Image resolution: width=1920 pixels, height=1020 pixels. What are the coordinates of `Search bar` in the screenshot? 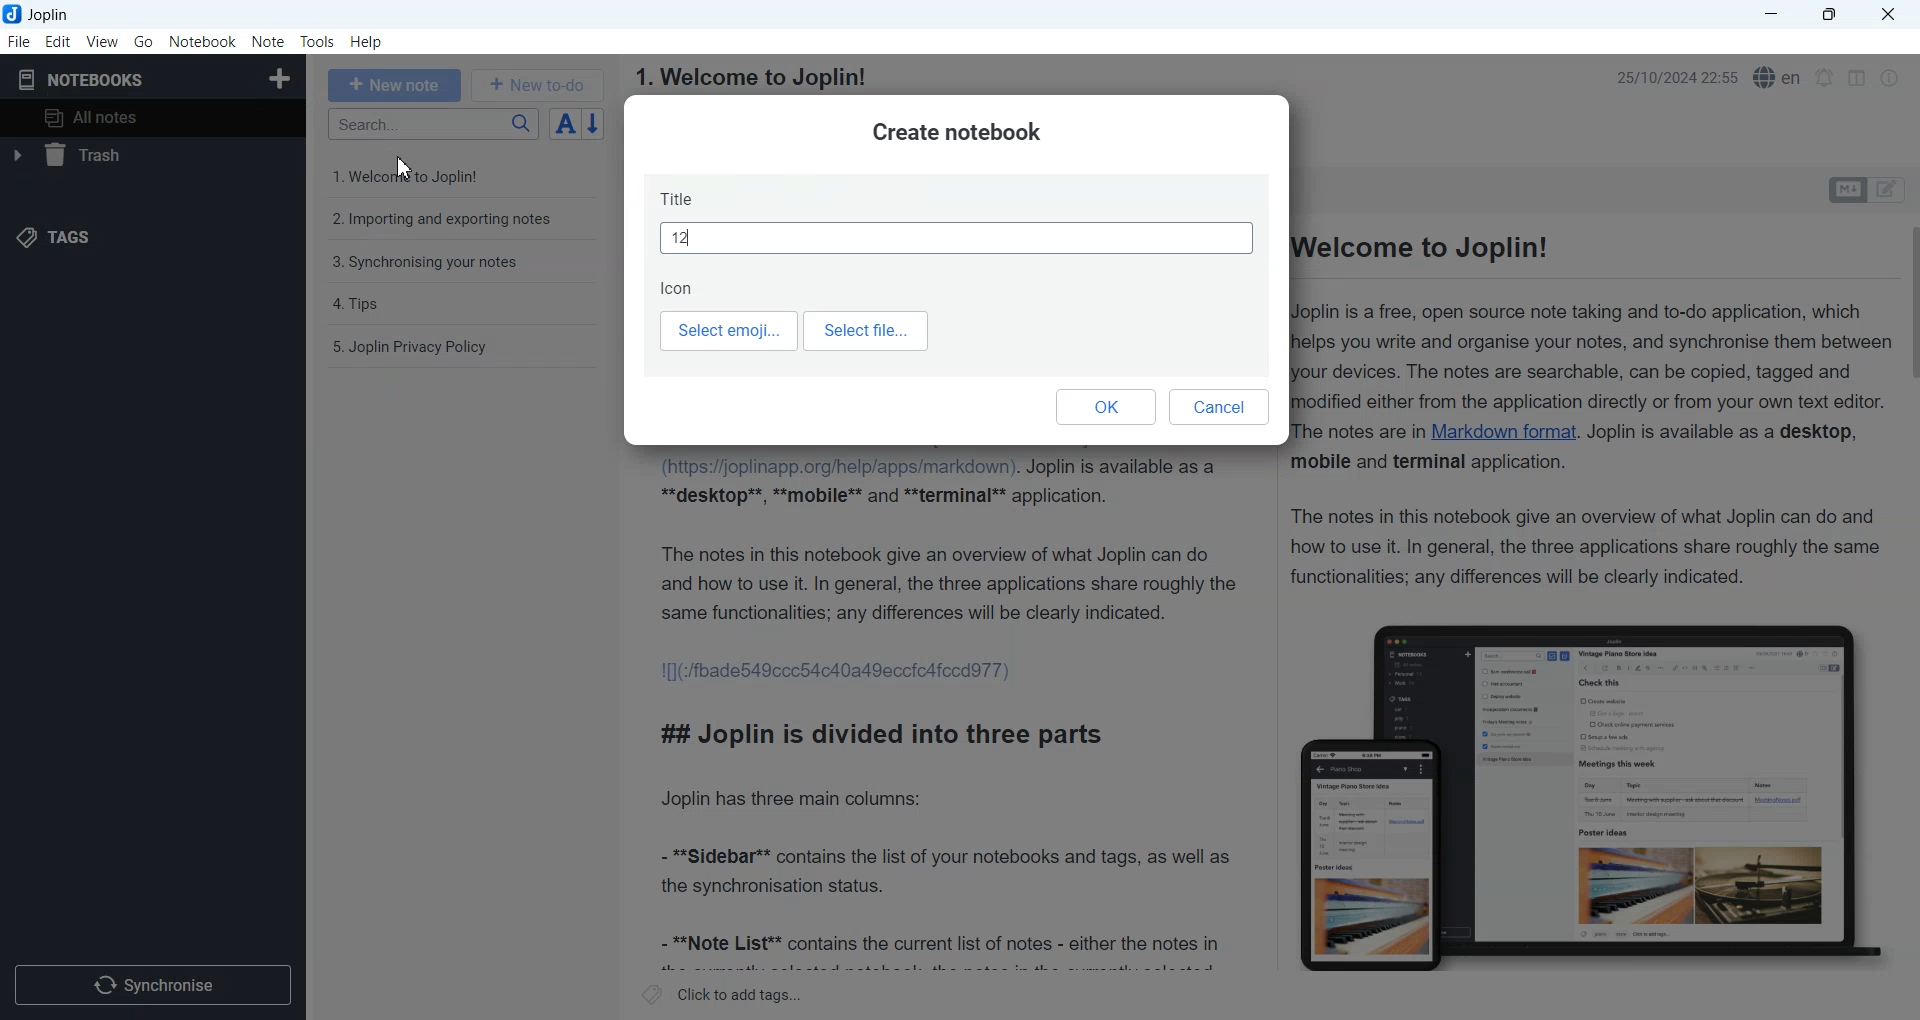 It's located at (433, 124).